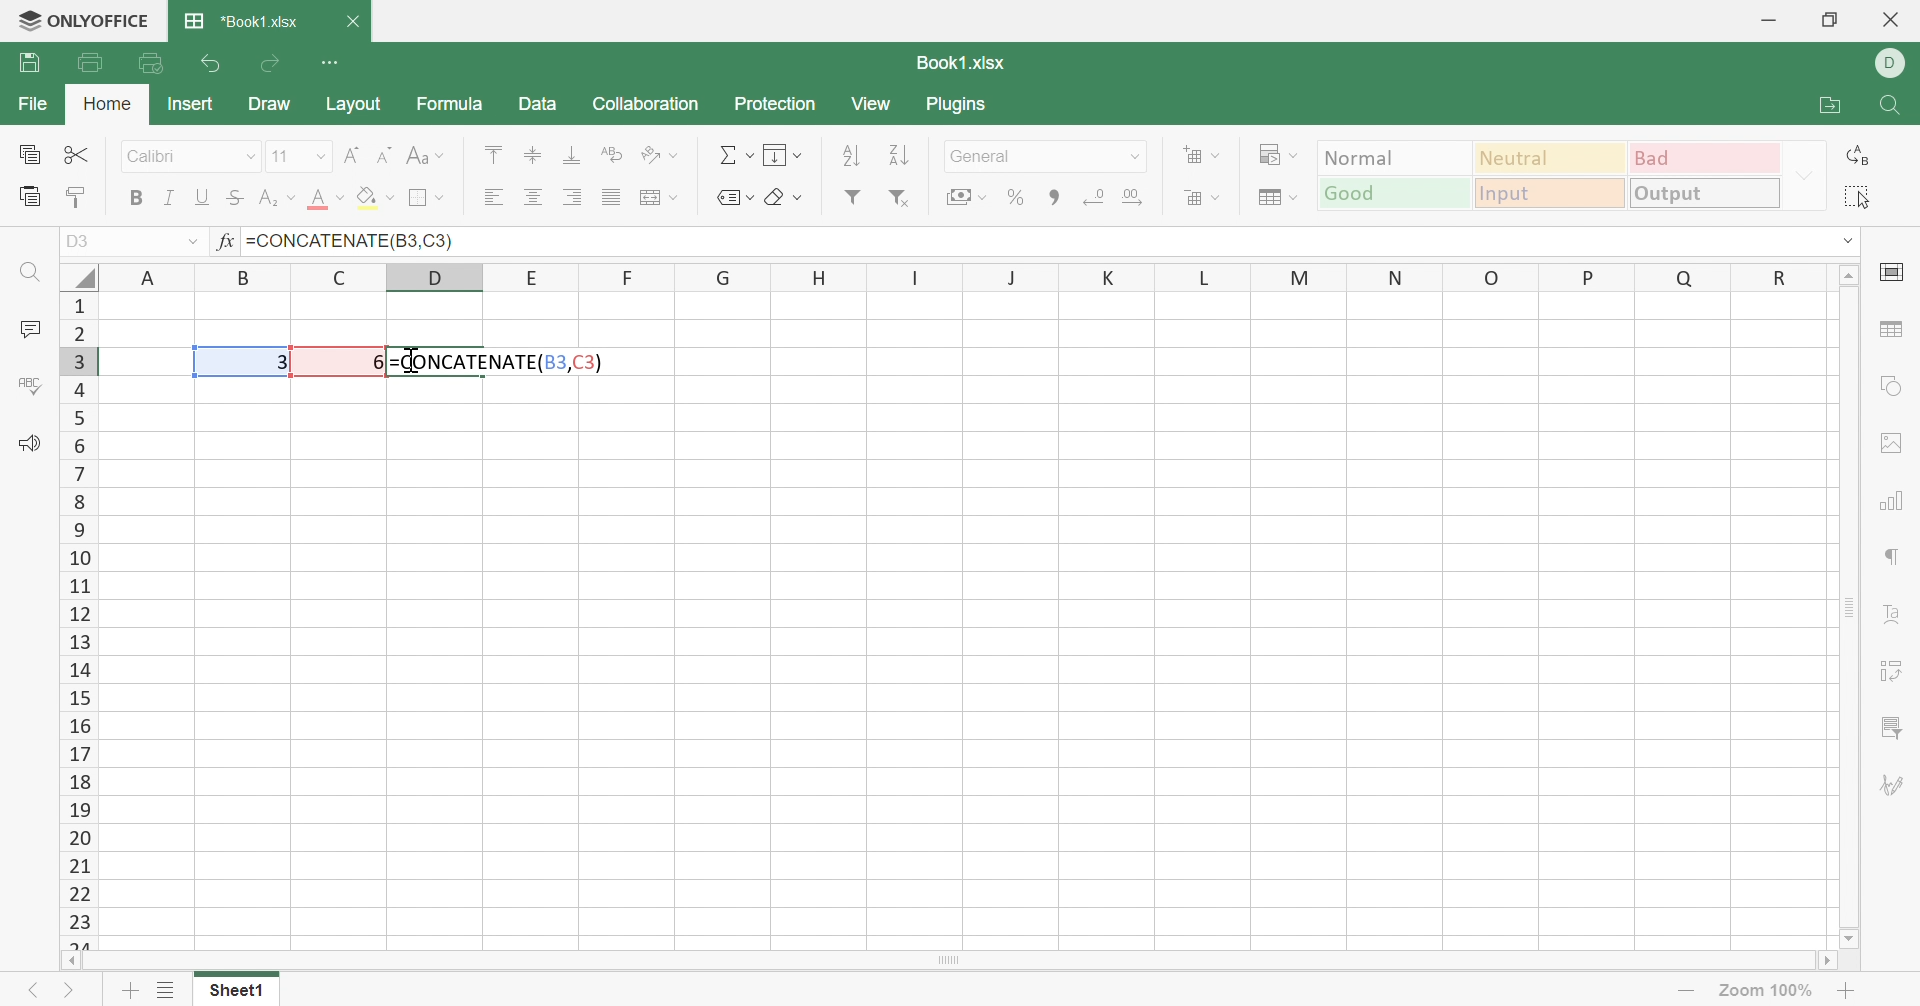 Image resolution: width=1920 pixels, height=1006 pixels. What do you see at coordinates (575, 154) in the screenshot?
I see `Align bottom` at bounding box center [575, 154].